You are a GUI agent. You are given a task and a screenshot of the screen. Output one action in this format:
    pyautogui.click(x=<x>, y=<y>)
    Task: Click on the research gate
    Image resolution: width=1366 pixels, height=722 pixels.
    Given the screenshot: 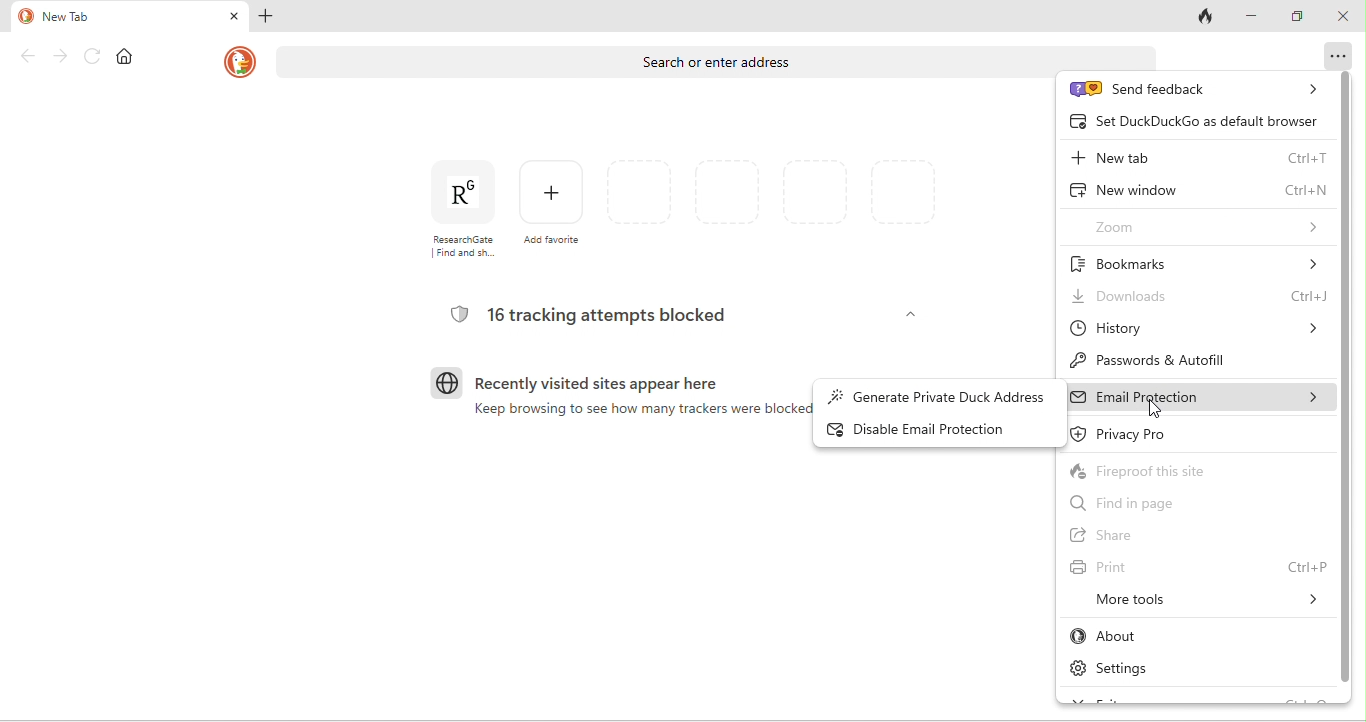 What is the action you would take?
    pyautogui.click(x=457, y=209)
    